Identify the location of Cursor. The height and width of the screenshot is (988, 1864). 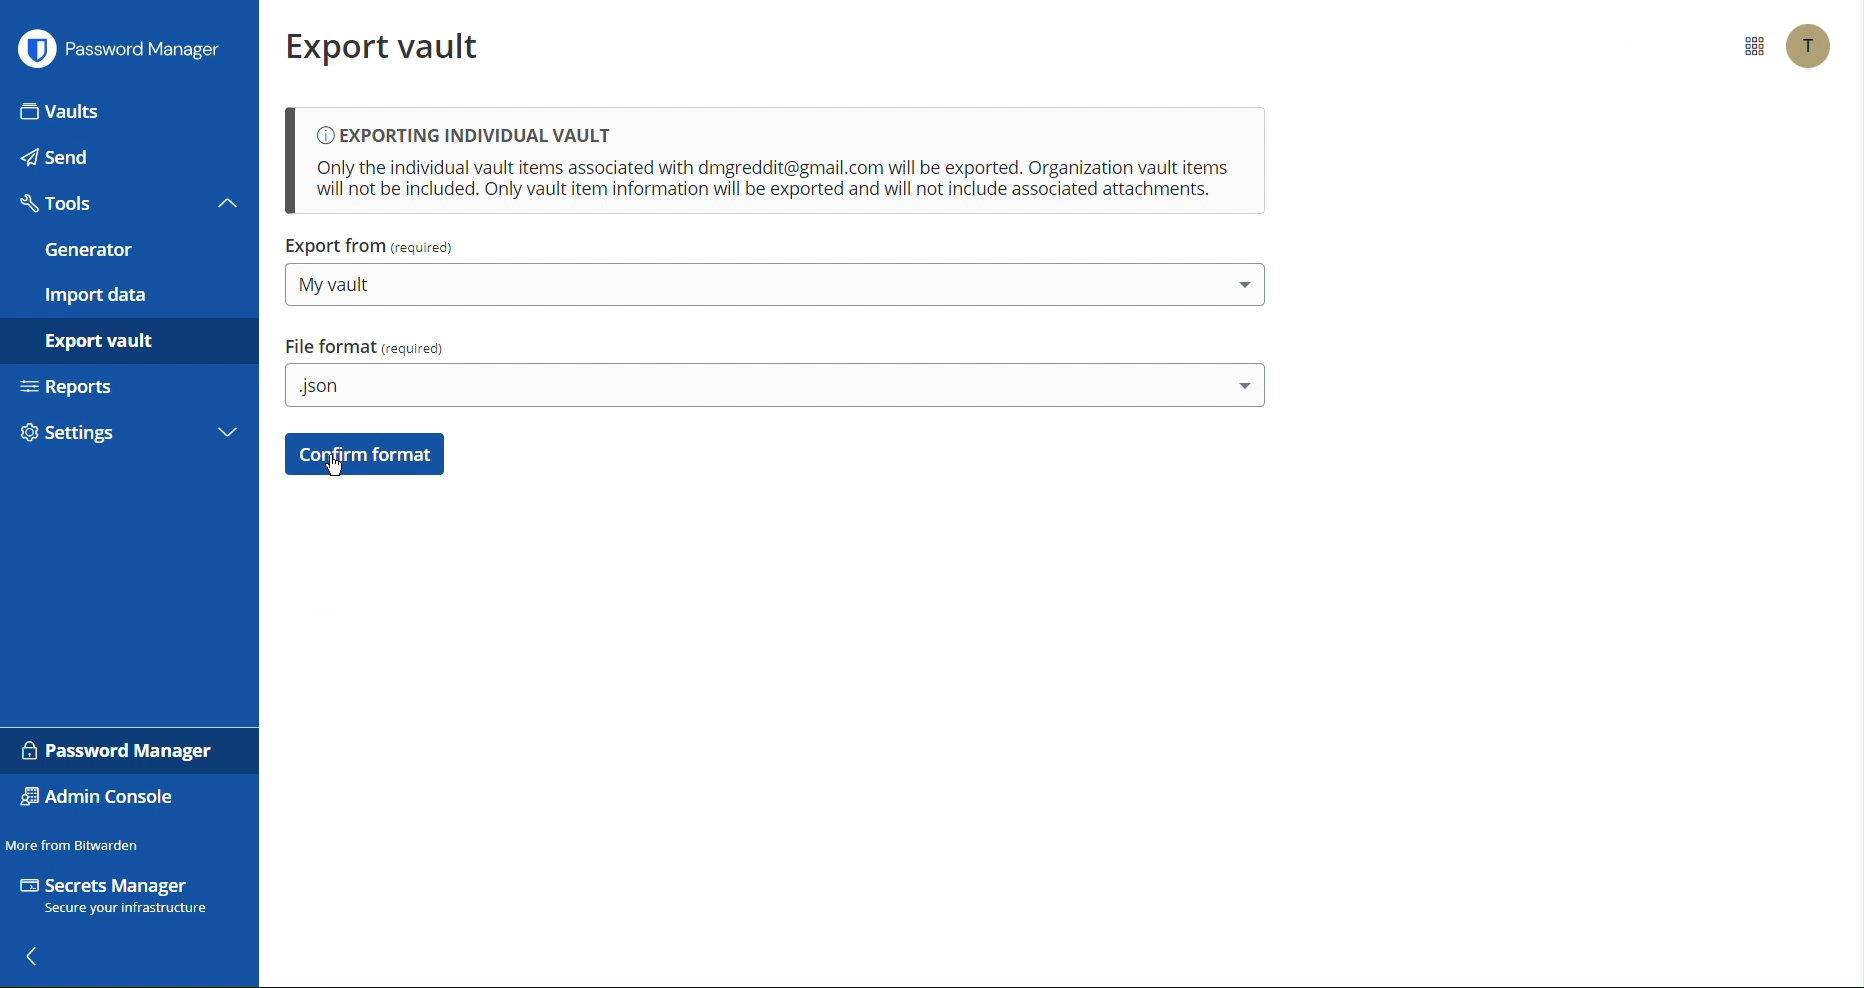
(336, 468).